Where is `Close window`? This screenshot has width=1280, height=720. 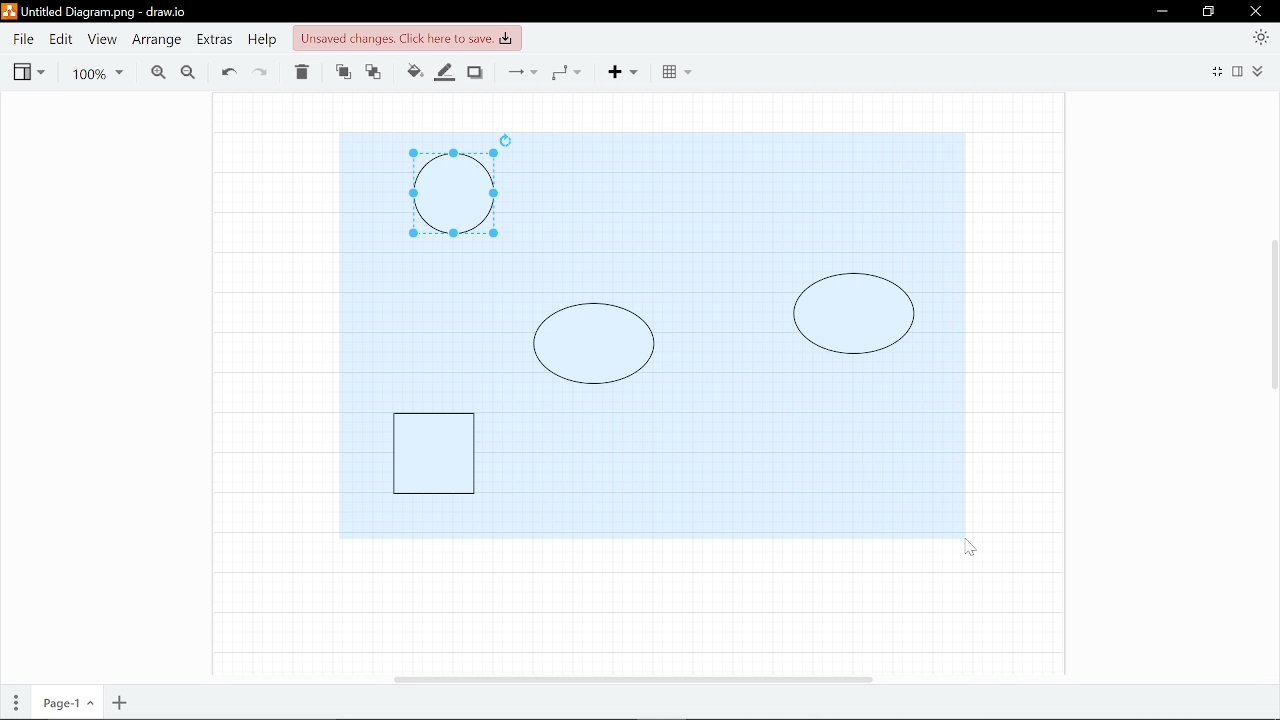 Close window is located at coordinates (1257, 11).